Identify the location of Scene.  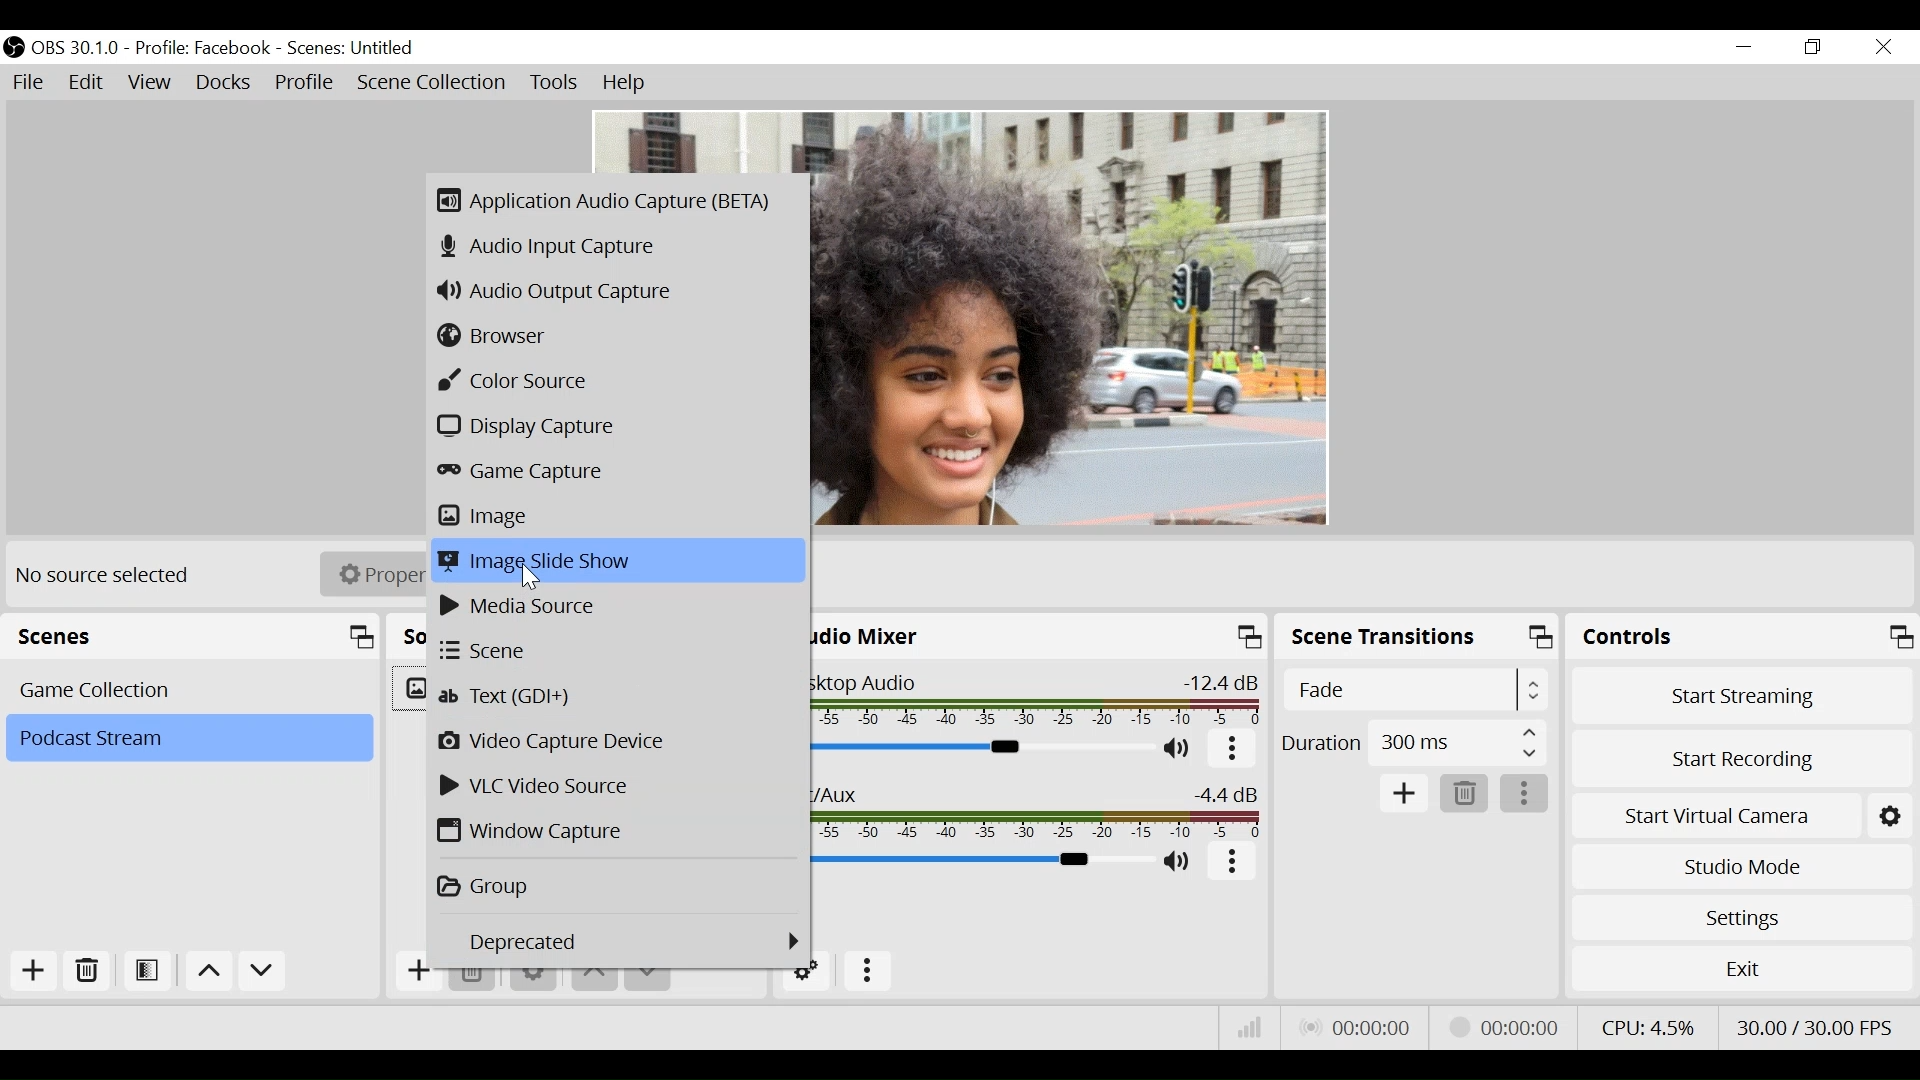
(353, 49).